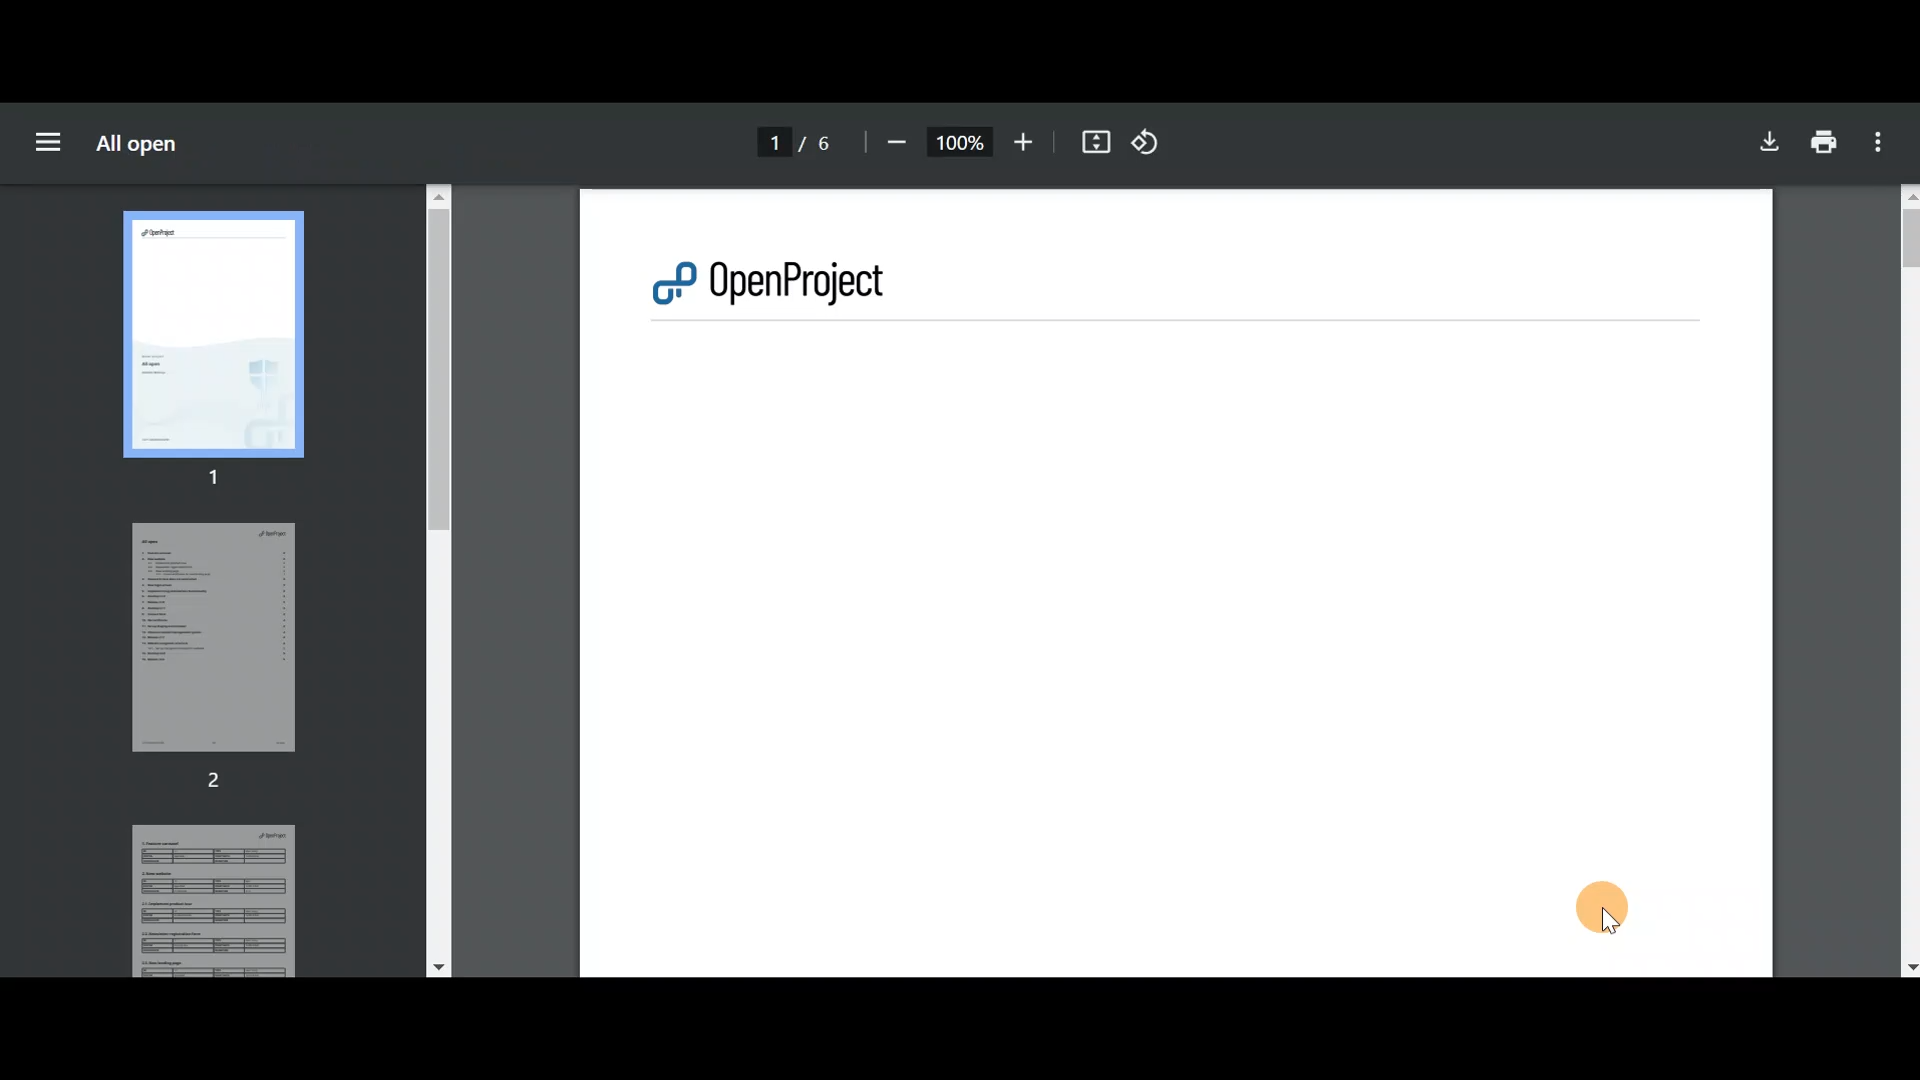  I want to click on 100%, so click(958, 141).